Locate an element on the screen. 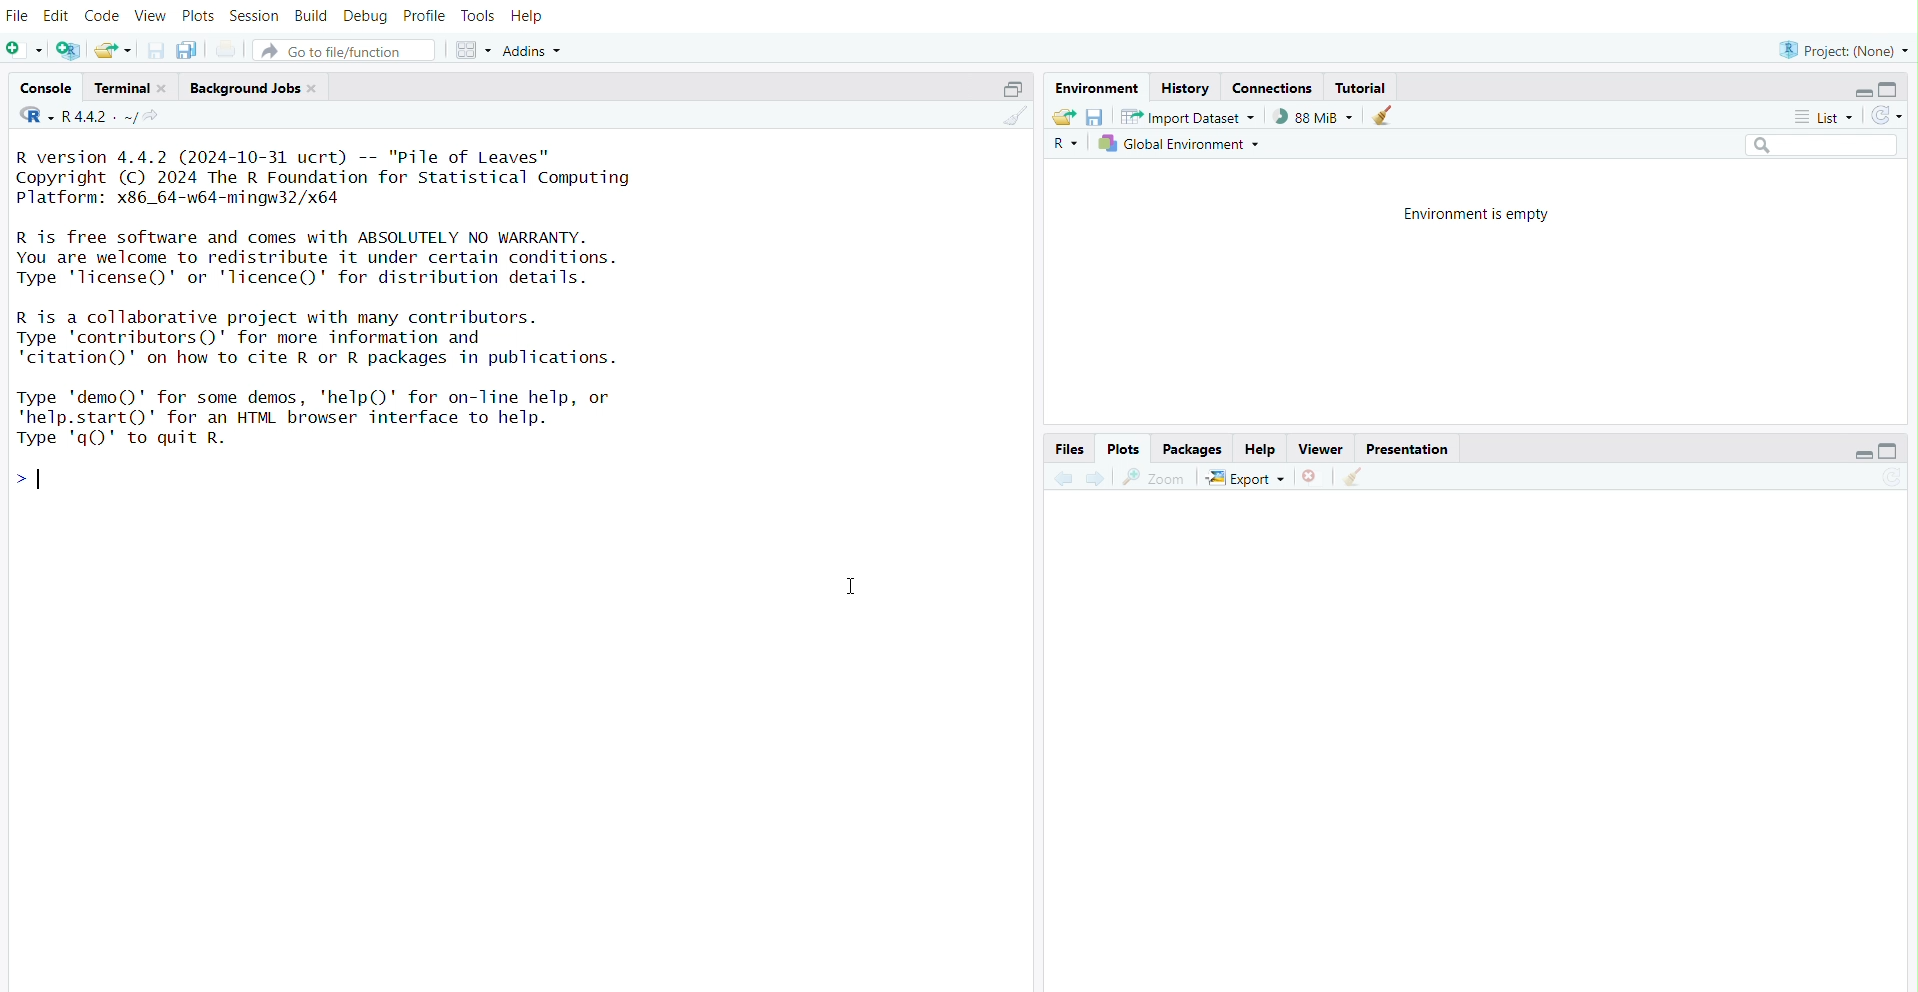  view the current working diirectory is located at coordinates (157, 118).